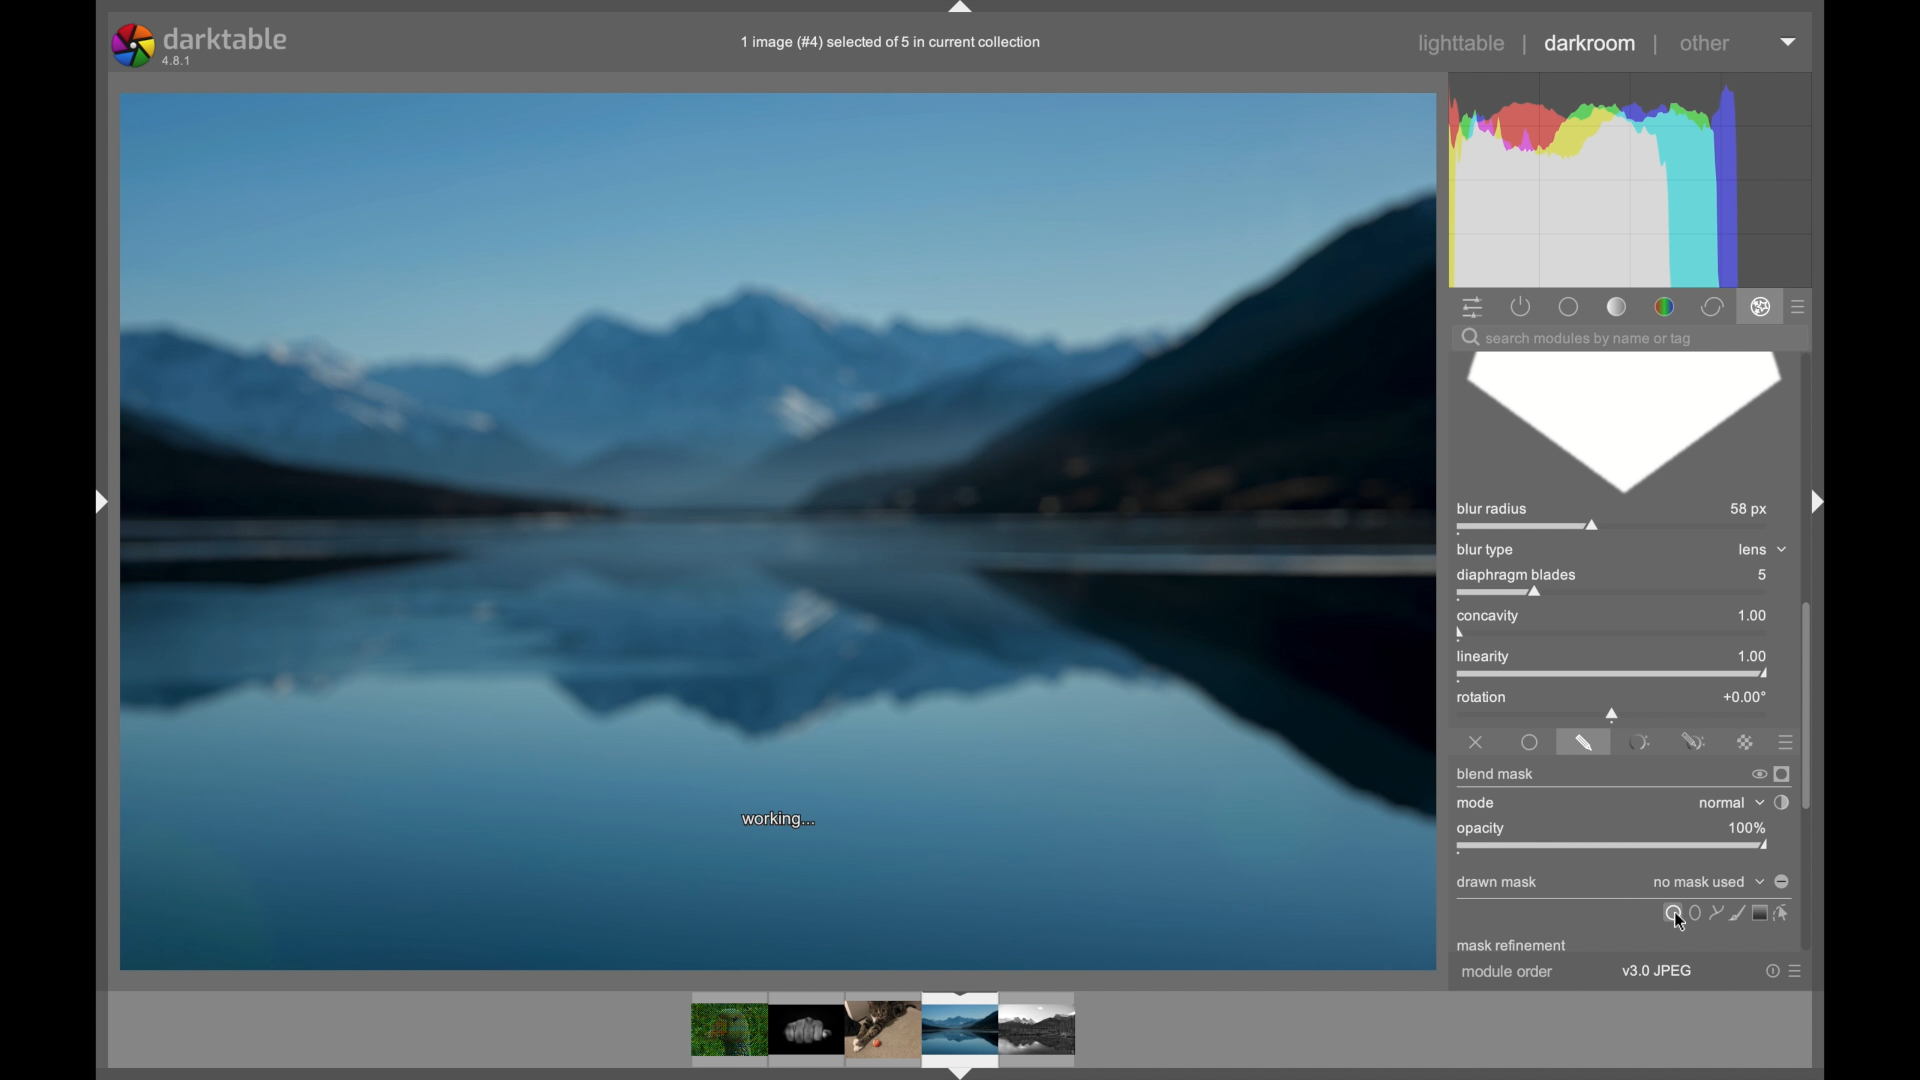  I want to click on other, so click(1705, 44).